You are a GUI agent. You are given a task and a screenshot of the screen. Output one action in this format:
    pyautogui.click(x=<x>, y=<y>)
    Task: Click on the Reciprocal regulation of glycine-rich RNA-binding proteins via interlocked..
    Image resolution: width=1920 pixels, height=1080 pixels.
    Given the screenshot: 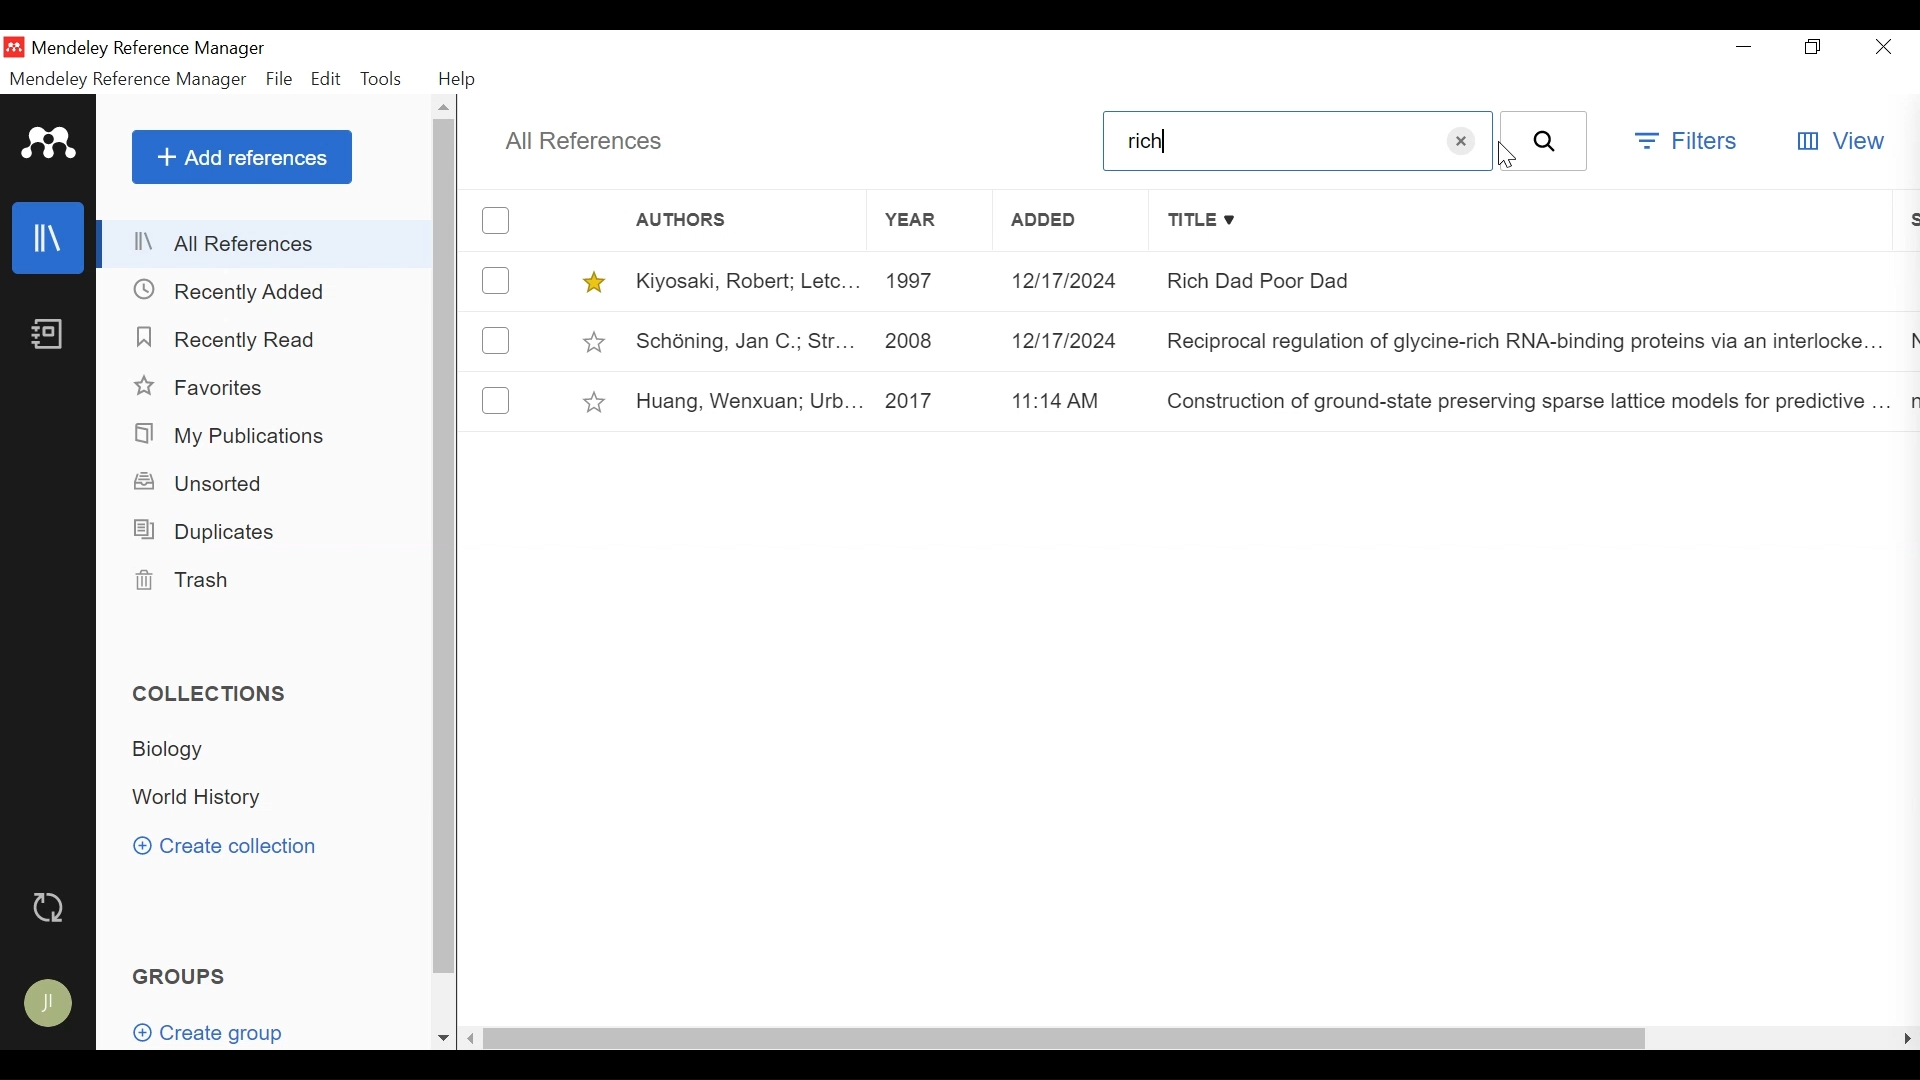 What is the action you would take?
    pyautogui.click(x=1525, y=338)
    